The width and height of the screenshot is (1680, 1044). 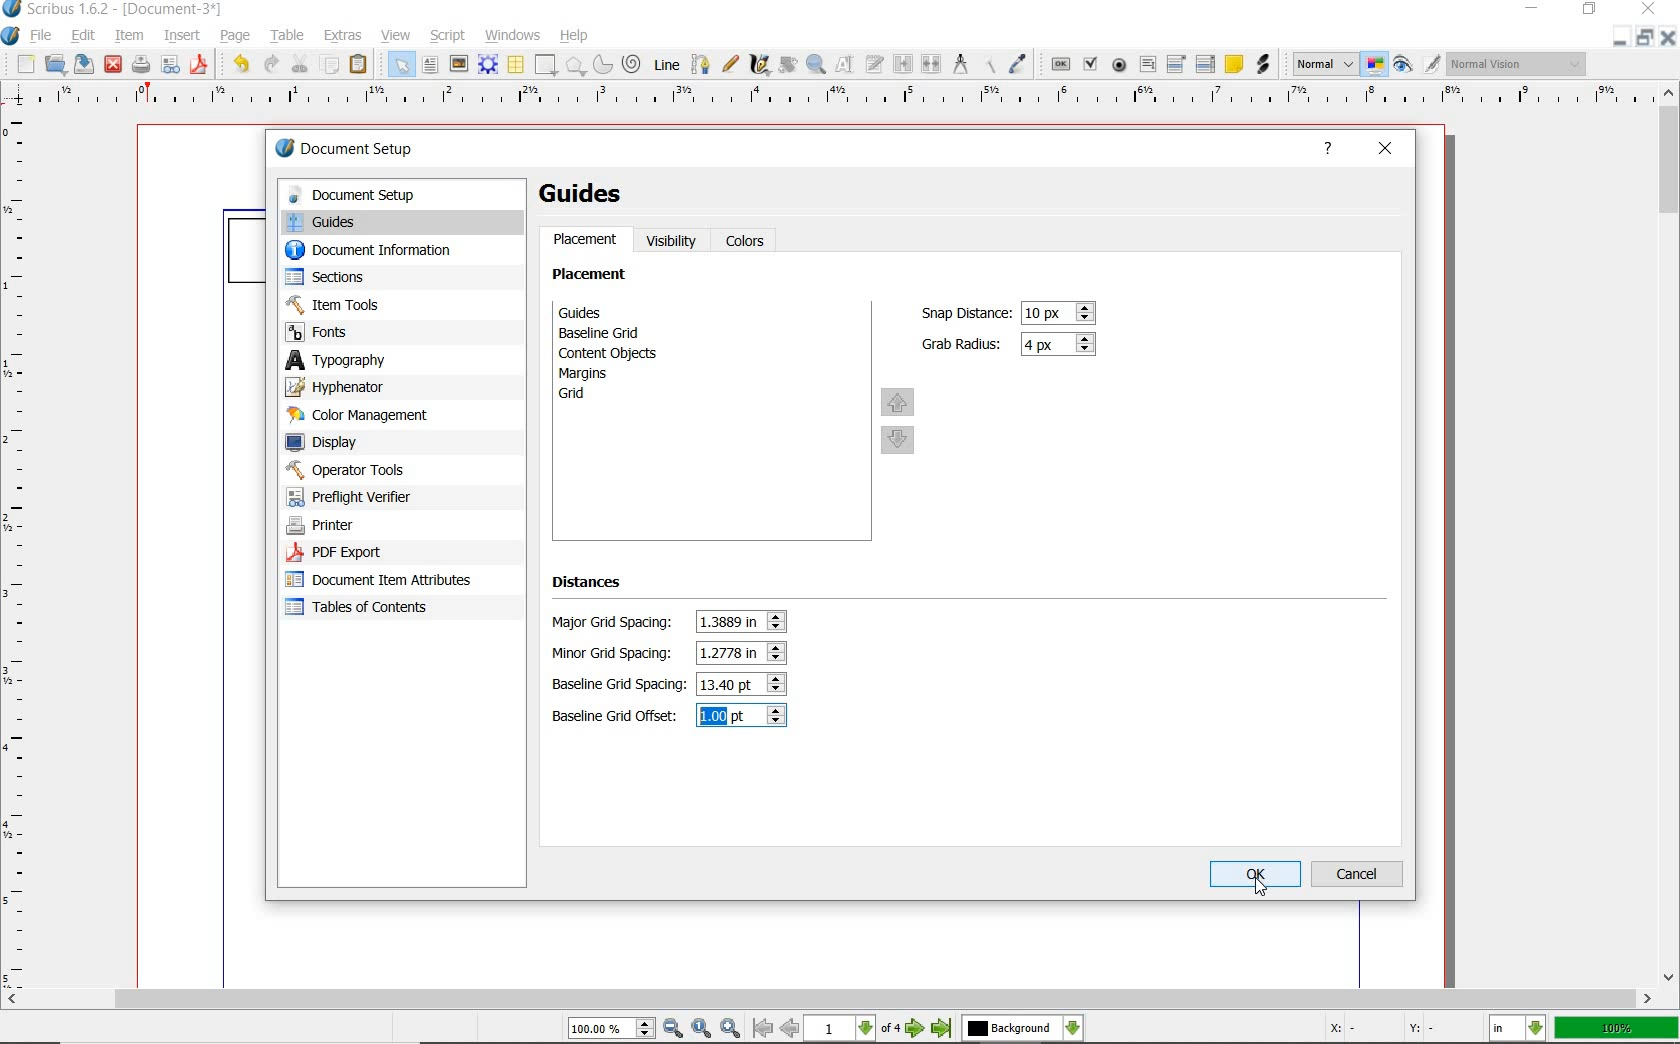 I want to click on shape, so click(x=547, y=66).